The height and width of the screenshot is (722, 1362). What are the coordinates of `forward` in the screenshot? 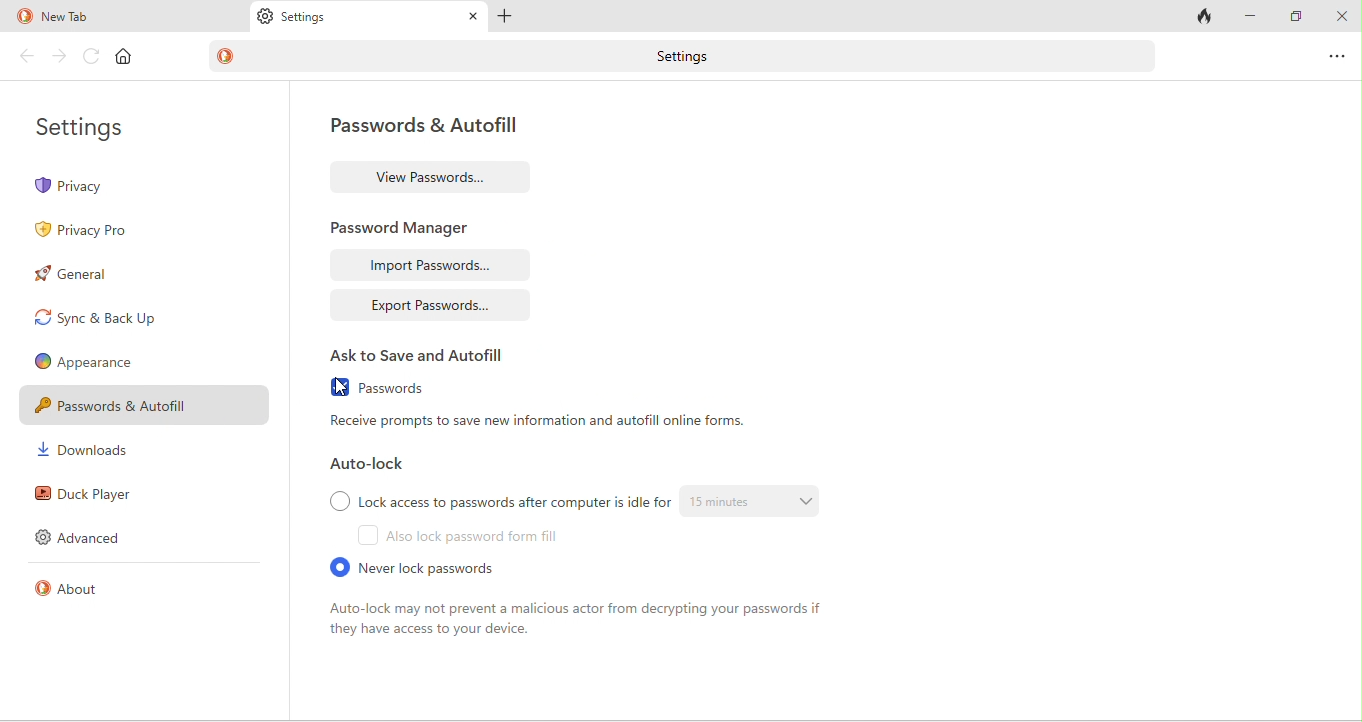 It's located at (59, 56).